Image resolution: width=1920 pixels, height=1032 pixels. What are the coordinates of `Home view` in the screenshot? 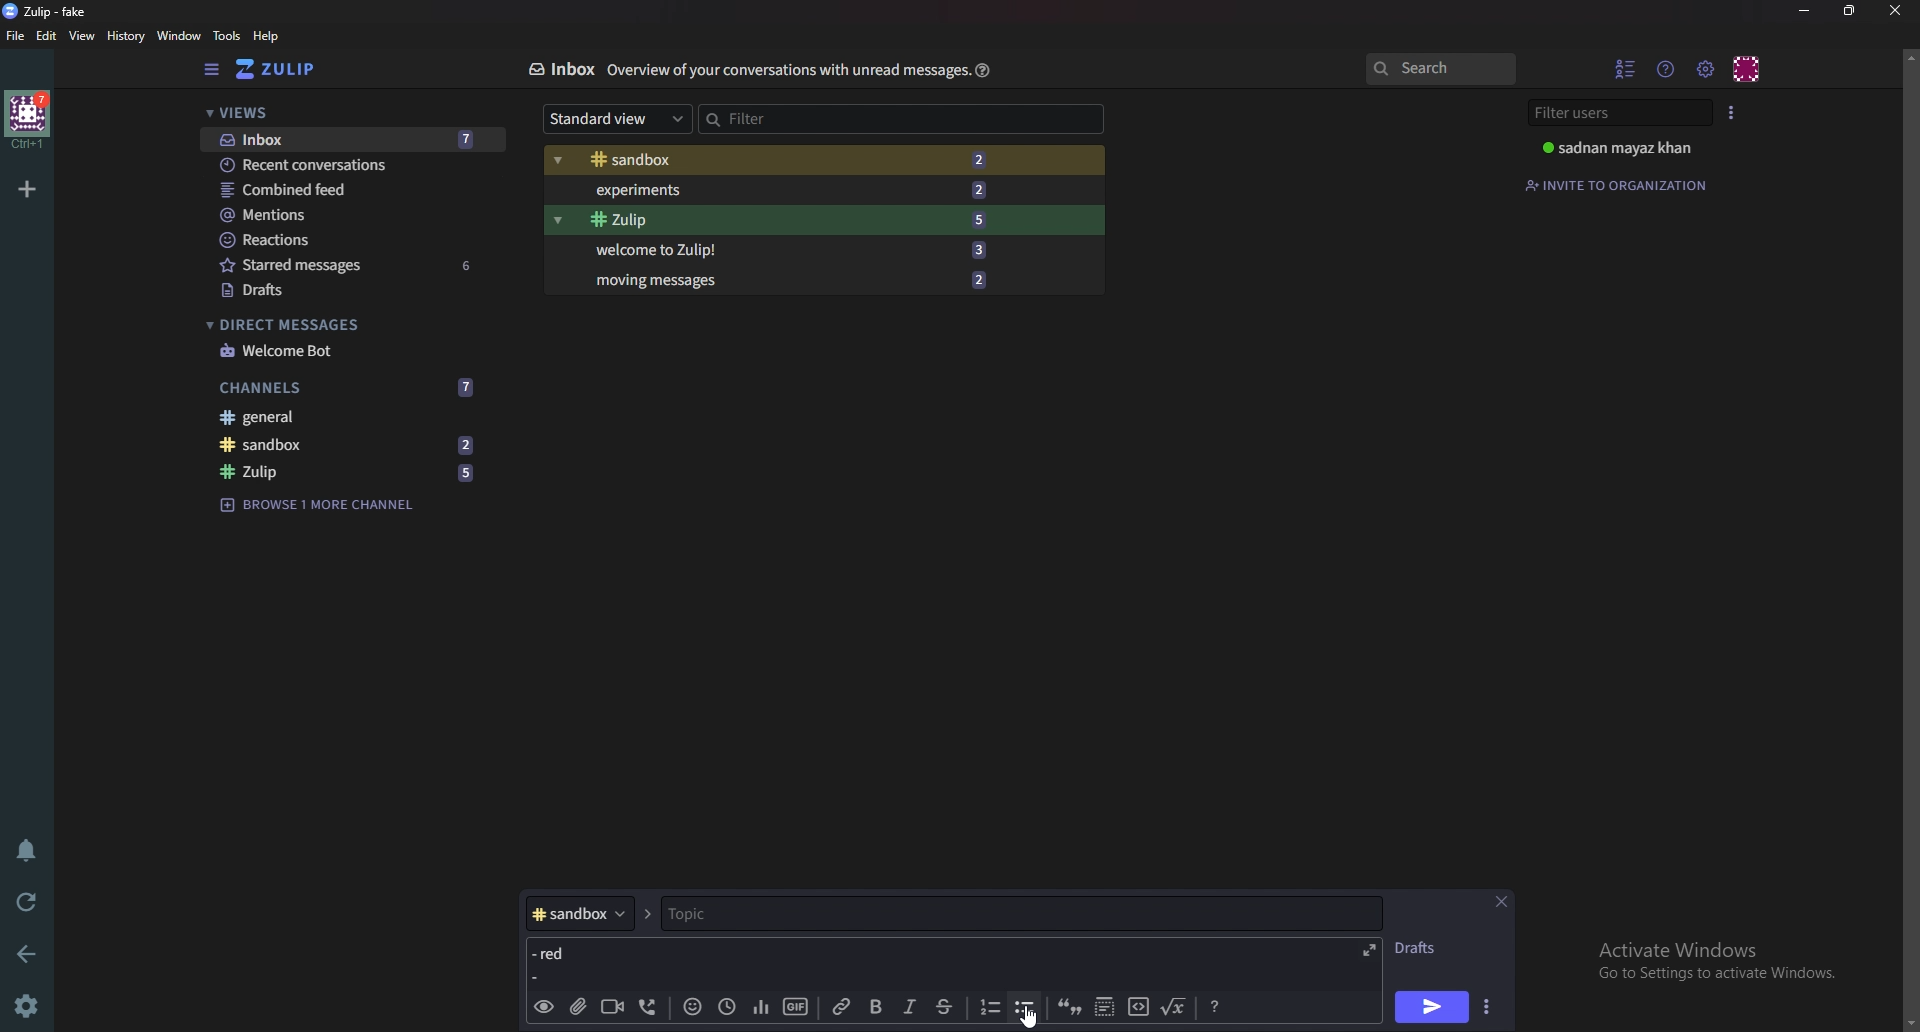 It's located at (290, 69).